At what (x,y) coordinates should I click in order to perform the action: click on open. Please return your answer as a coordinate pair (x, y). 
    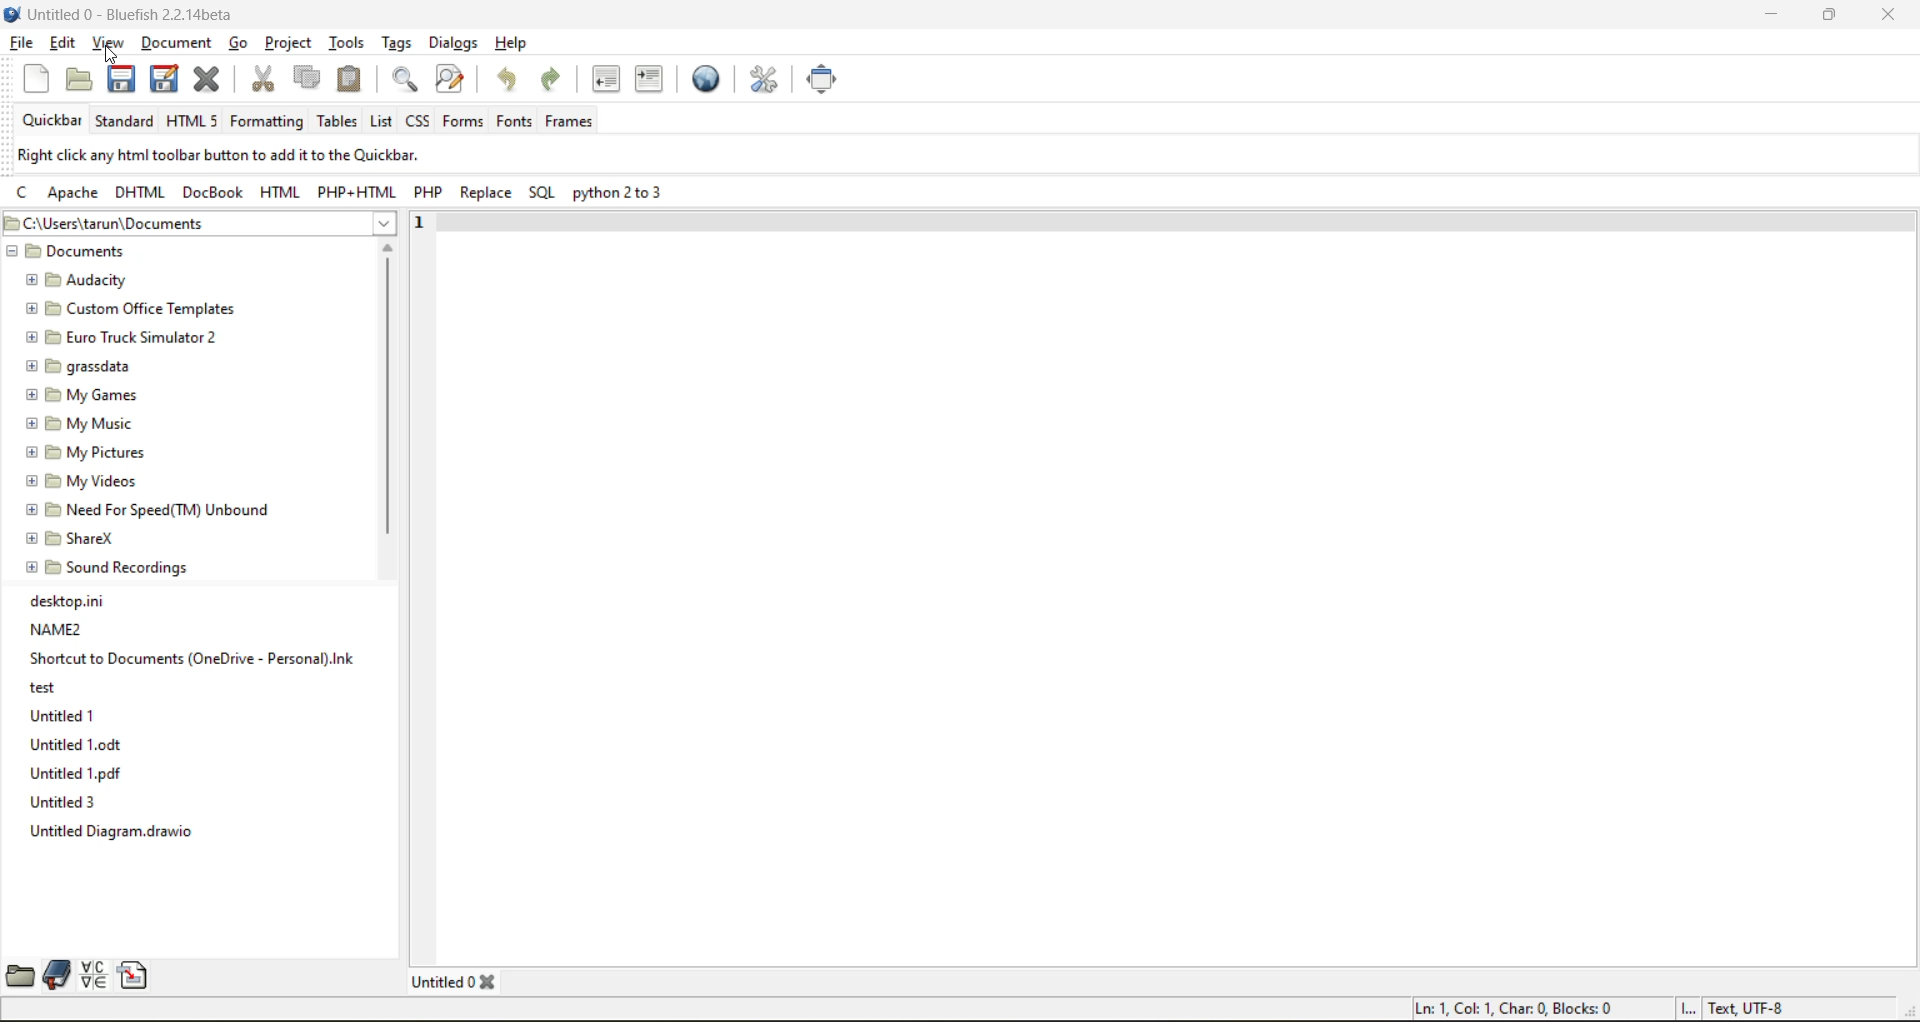
    Looking at the image, I should click on (78, 82).